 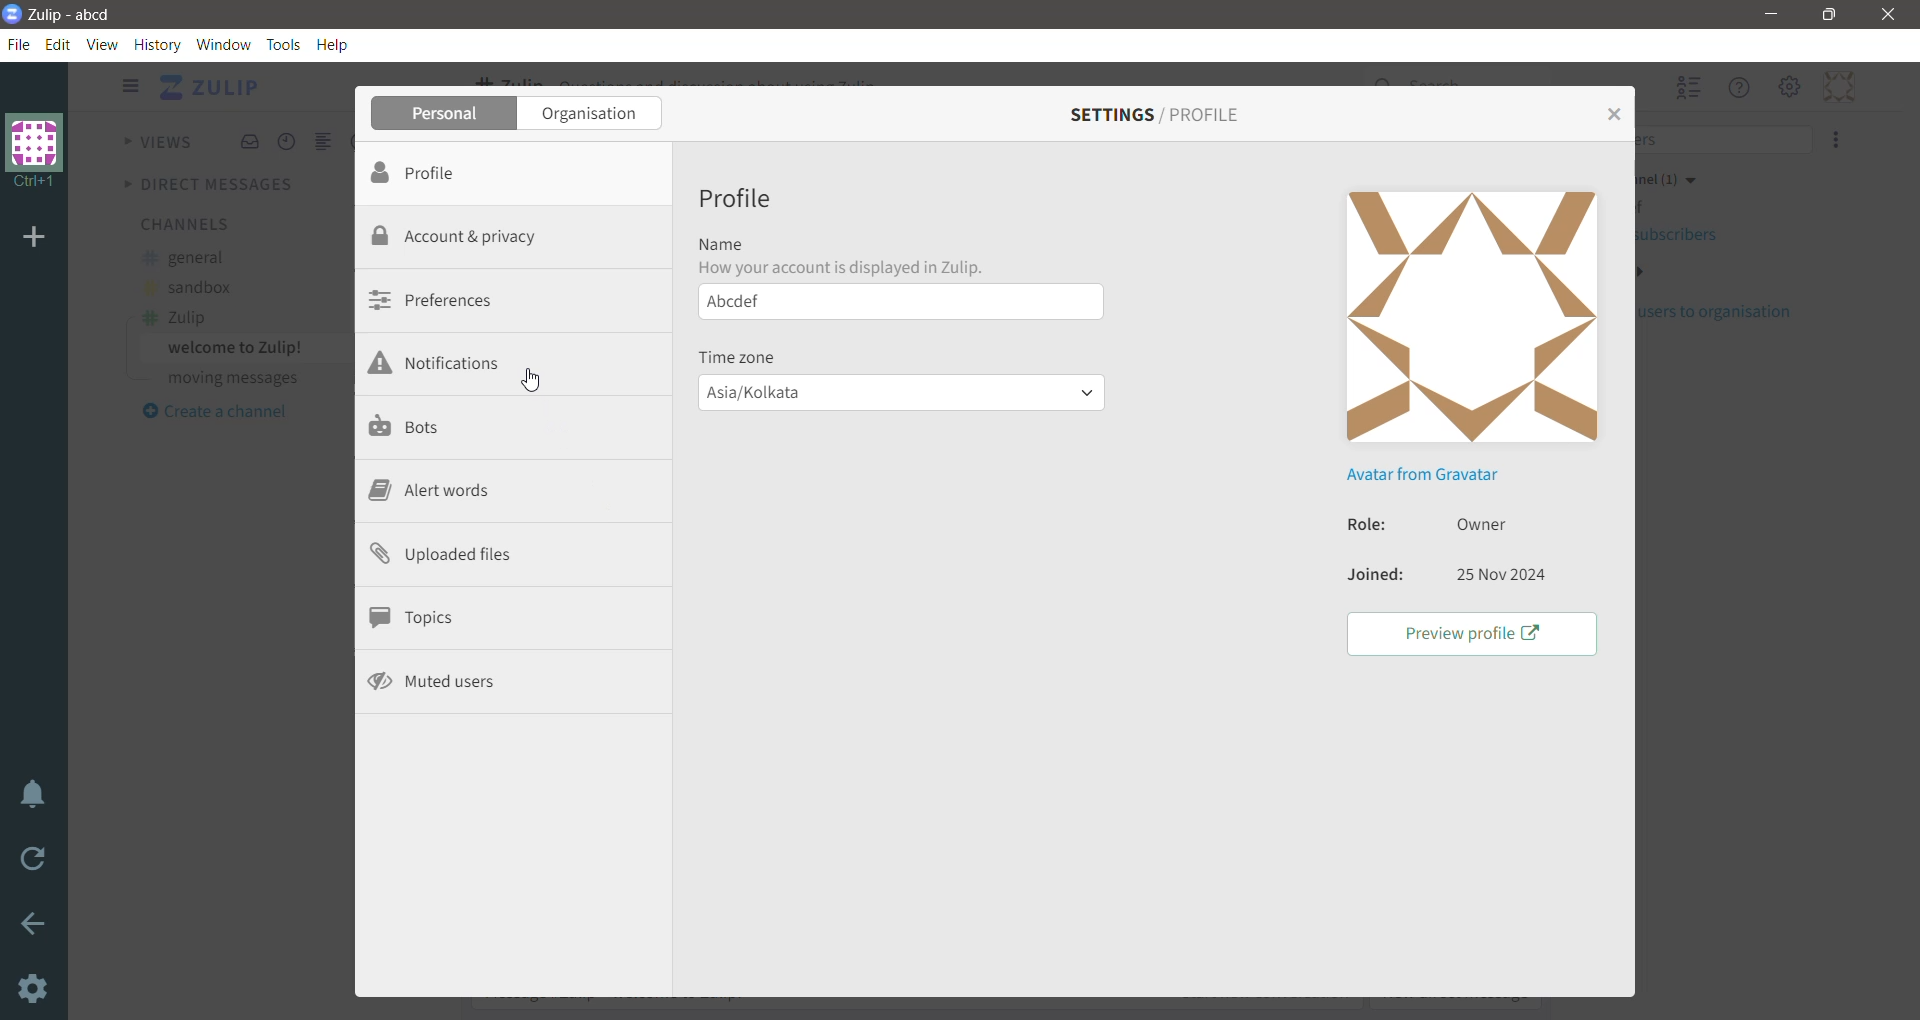 What do you see at coordinates (158, 44) in the screenshot?
I see `History` at bounding box center [158, 44].